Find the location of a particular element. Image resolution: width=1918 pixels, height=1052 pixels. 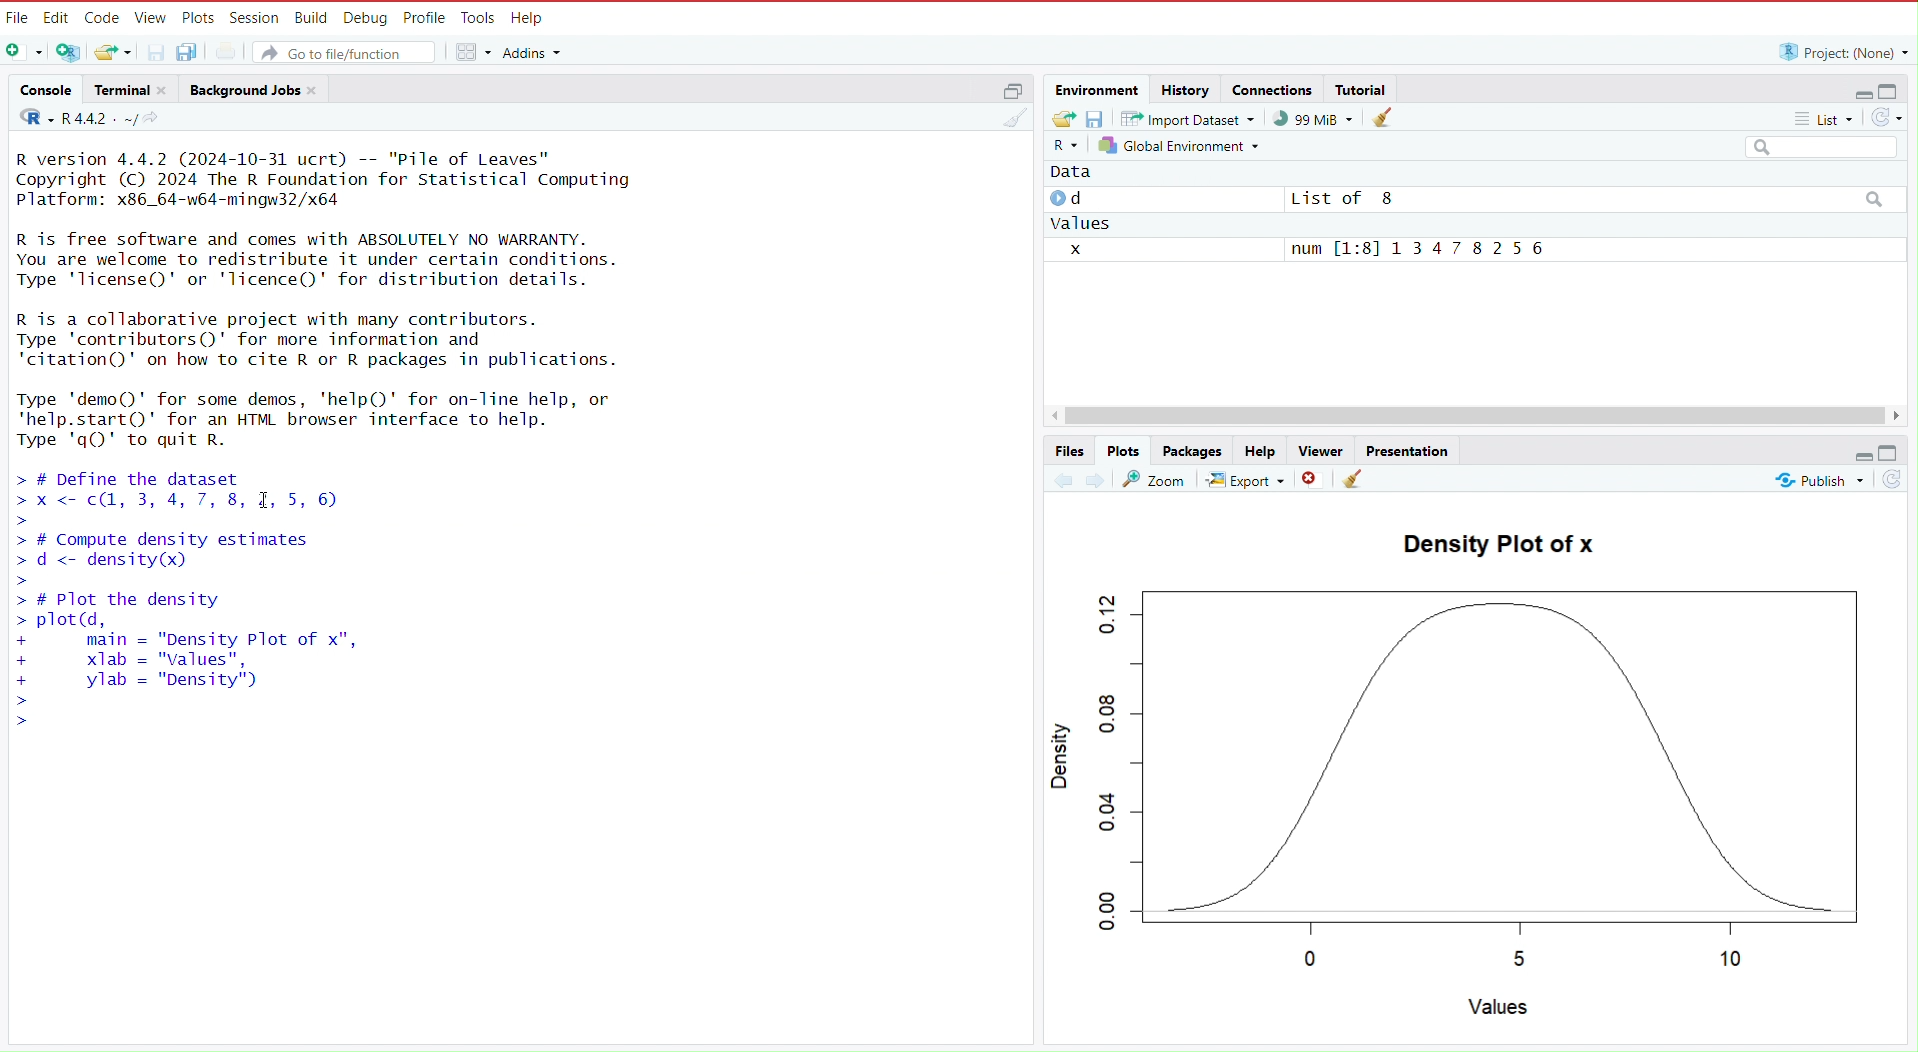

file is located at coordinates (18, 16).